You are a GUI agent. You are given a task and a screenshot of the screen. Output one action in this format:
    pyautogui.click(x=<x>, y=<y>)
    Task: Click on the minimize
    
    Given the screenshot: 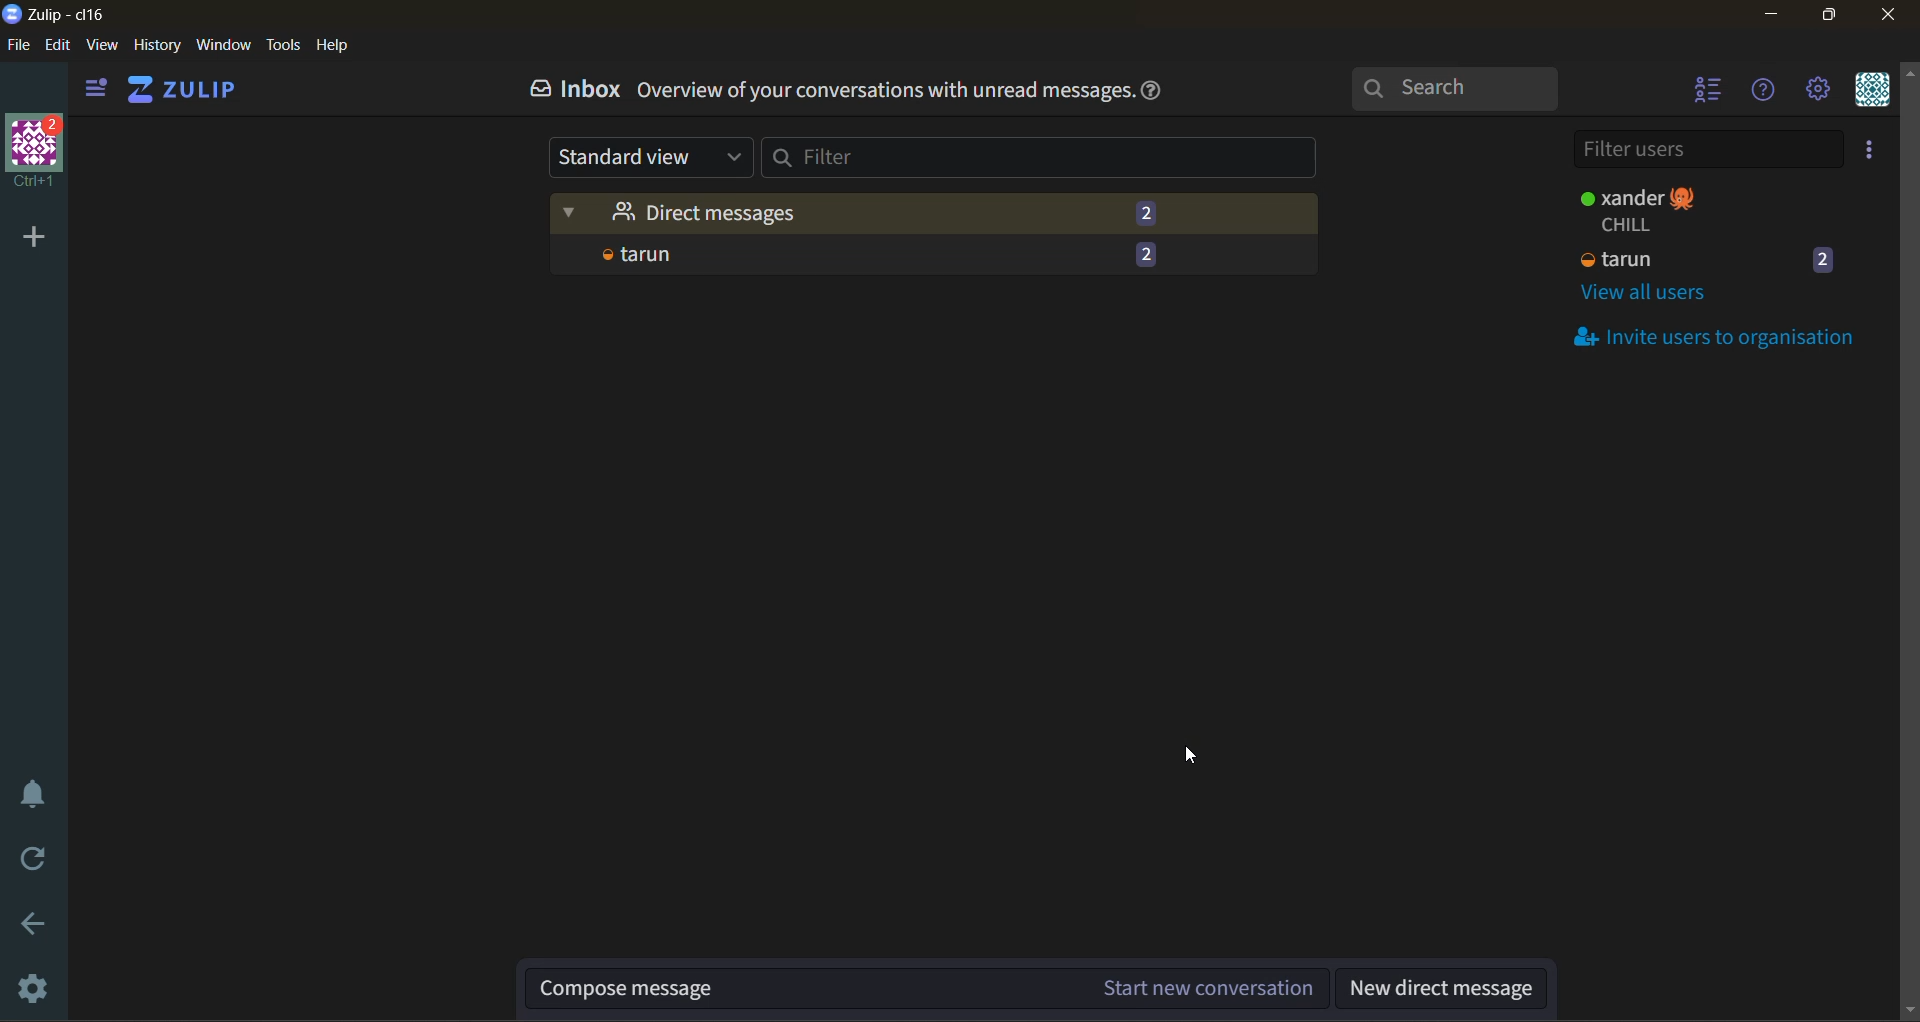 What is the action you would take?
    pyautogui.click(x=1774, y=16)
    